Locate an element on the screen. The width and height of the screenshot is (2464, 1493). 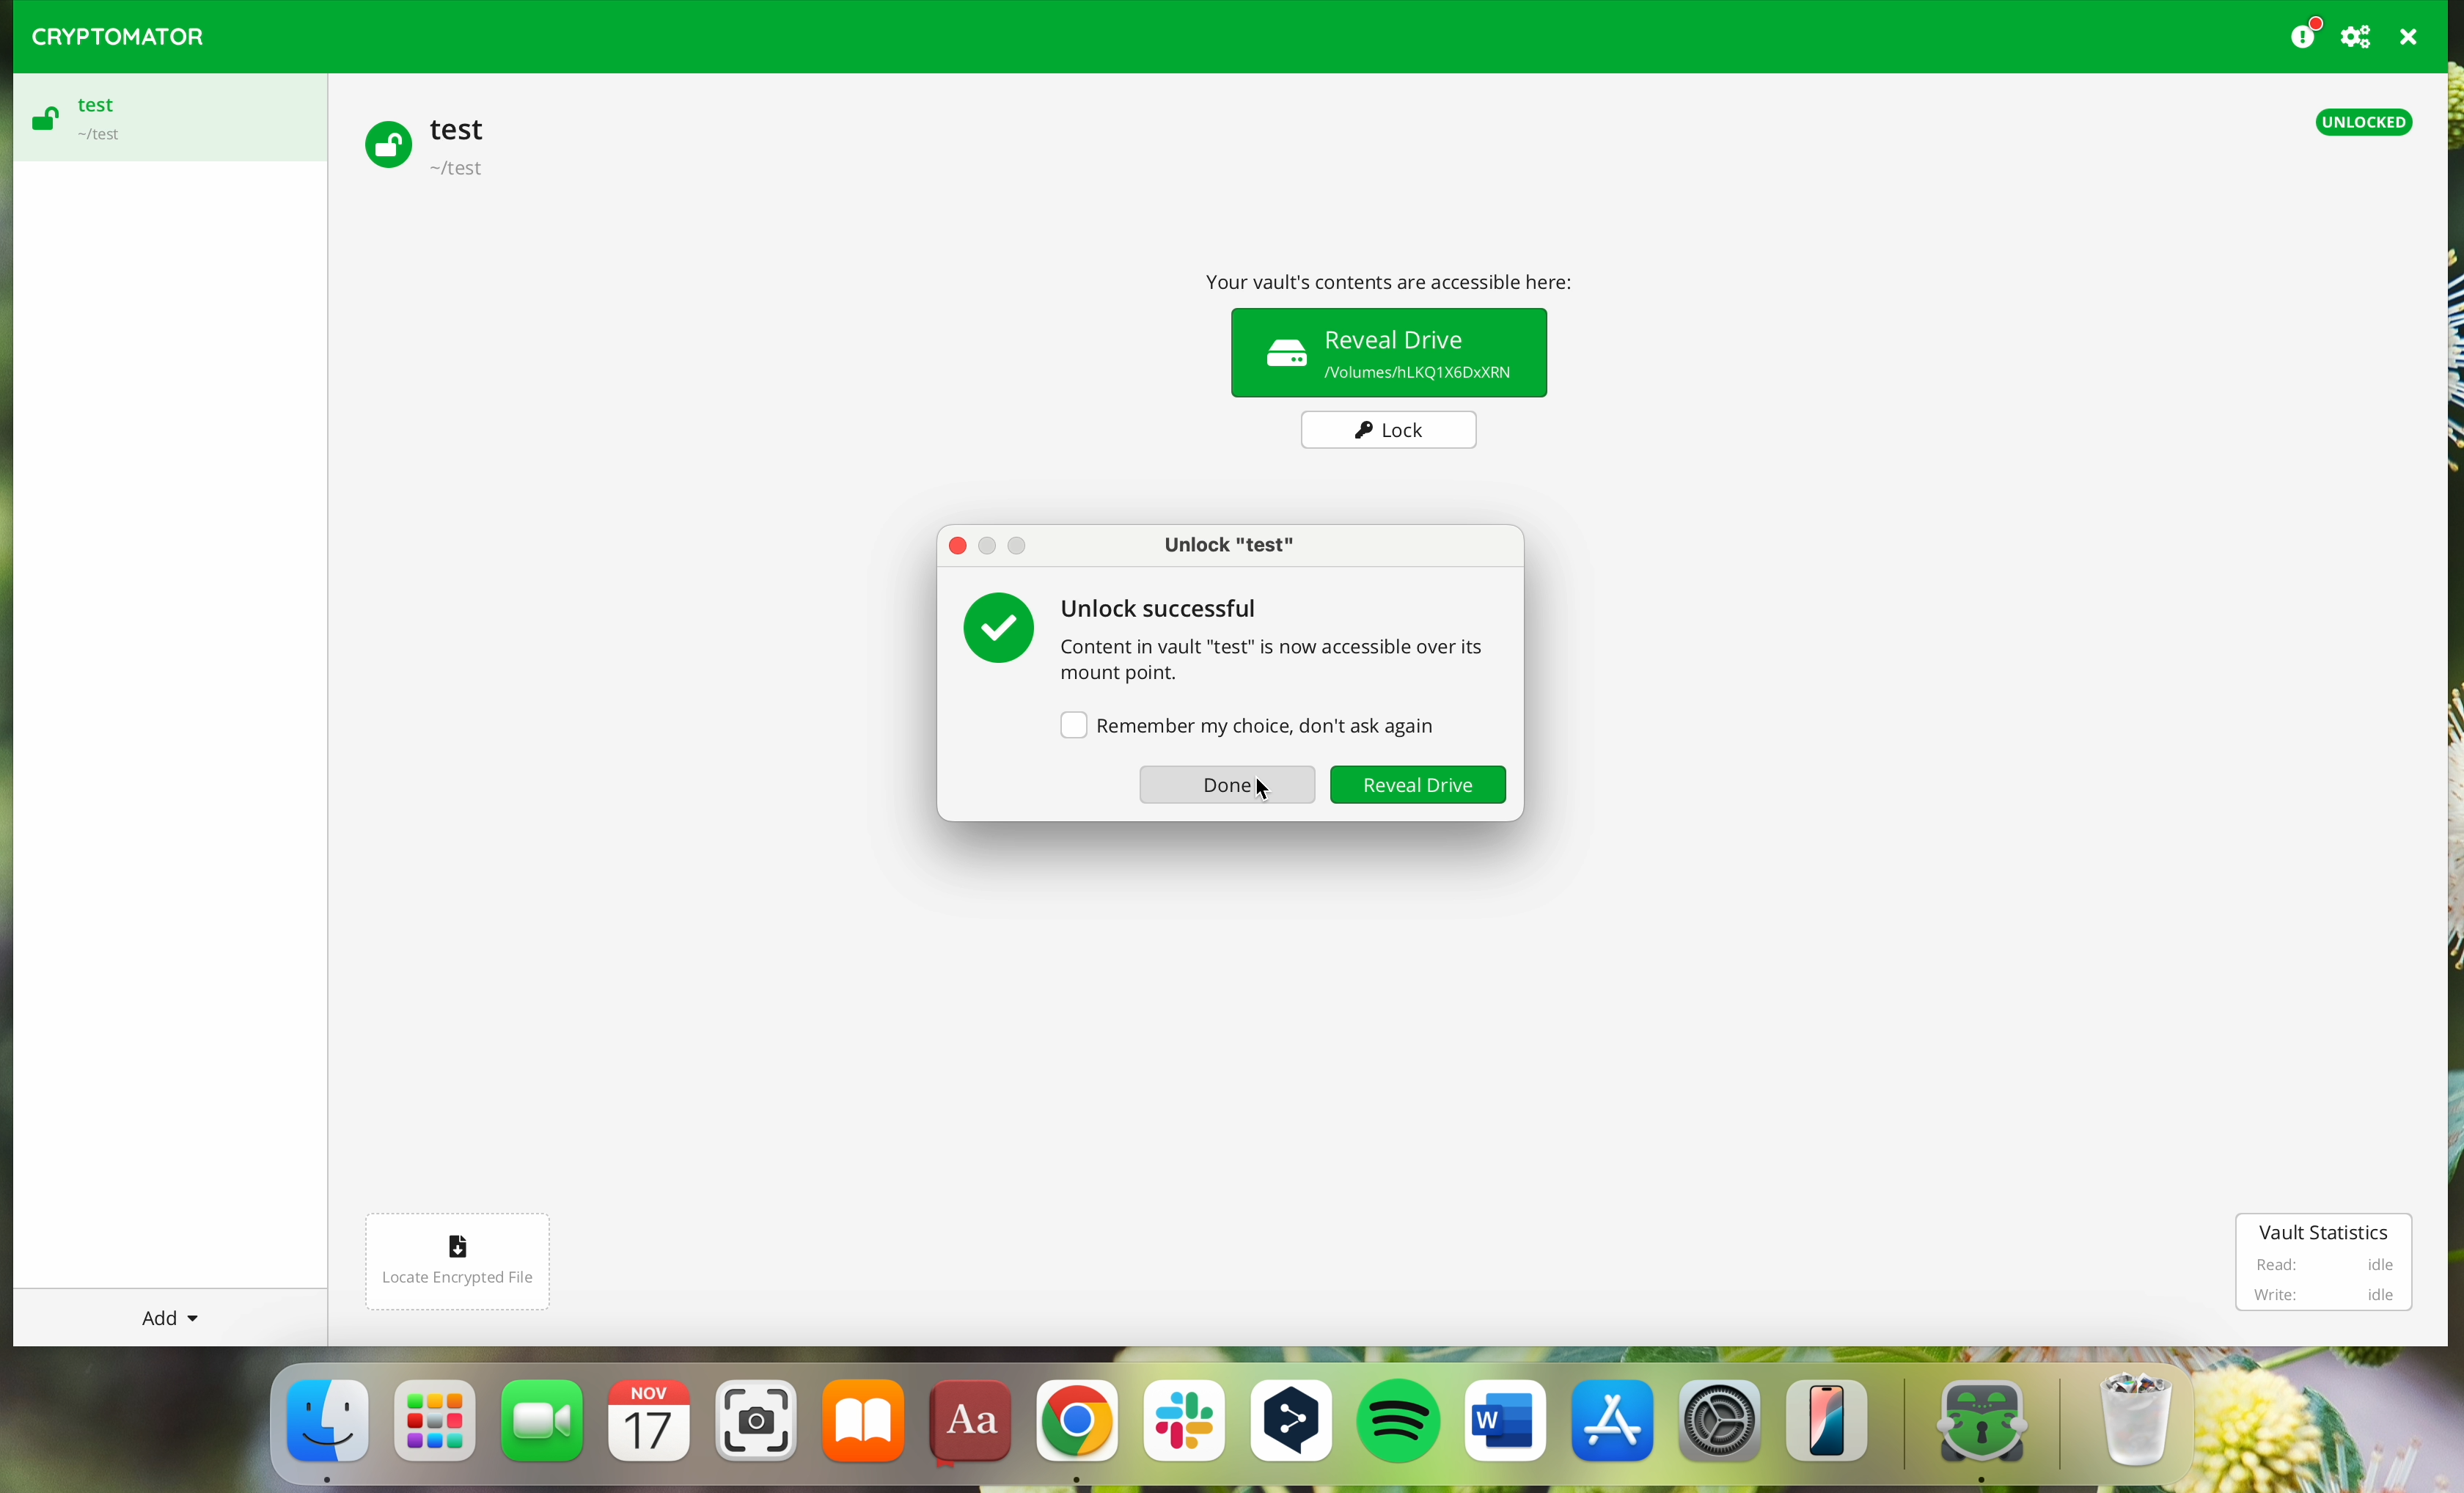
Enter password for "test" is located at coordinates (1197, 613).